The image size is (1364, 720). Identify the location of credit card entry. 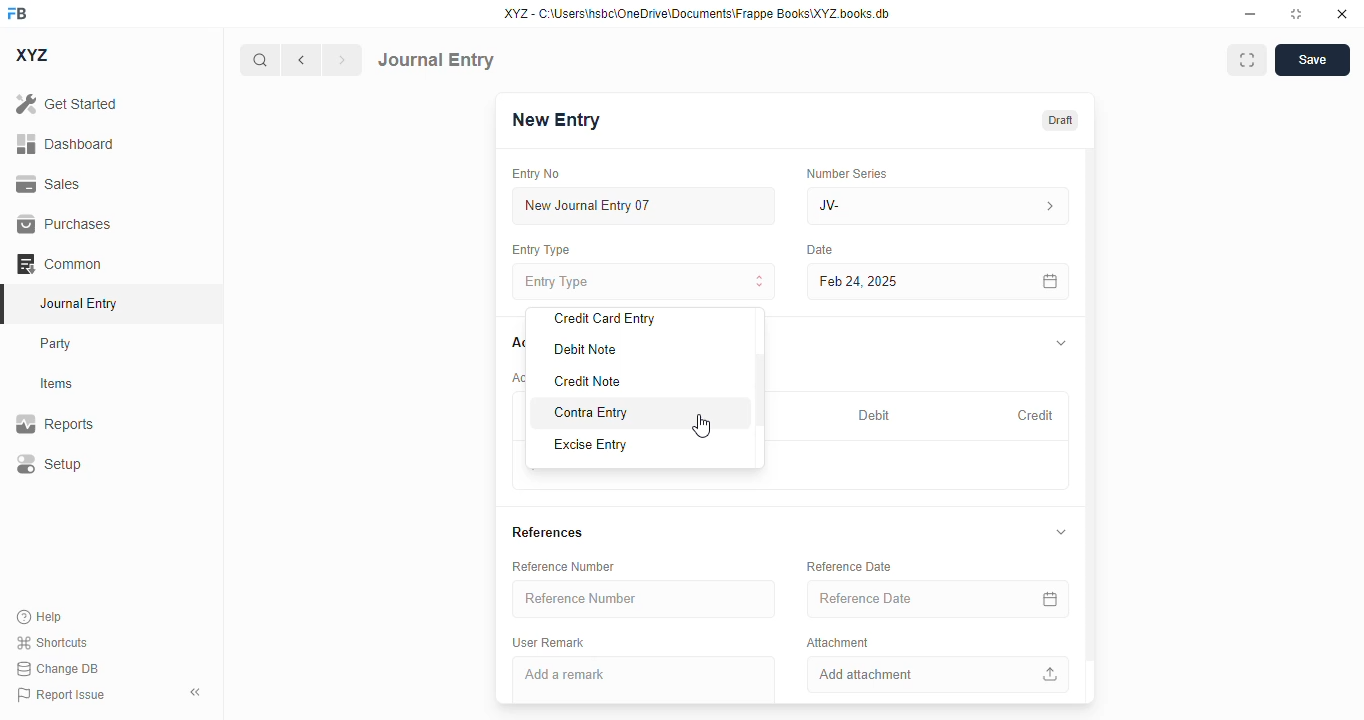
(606, 316).